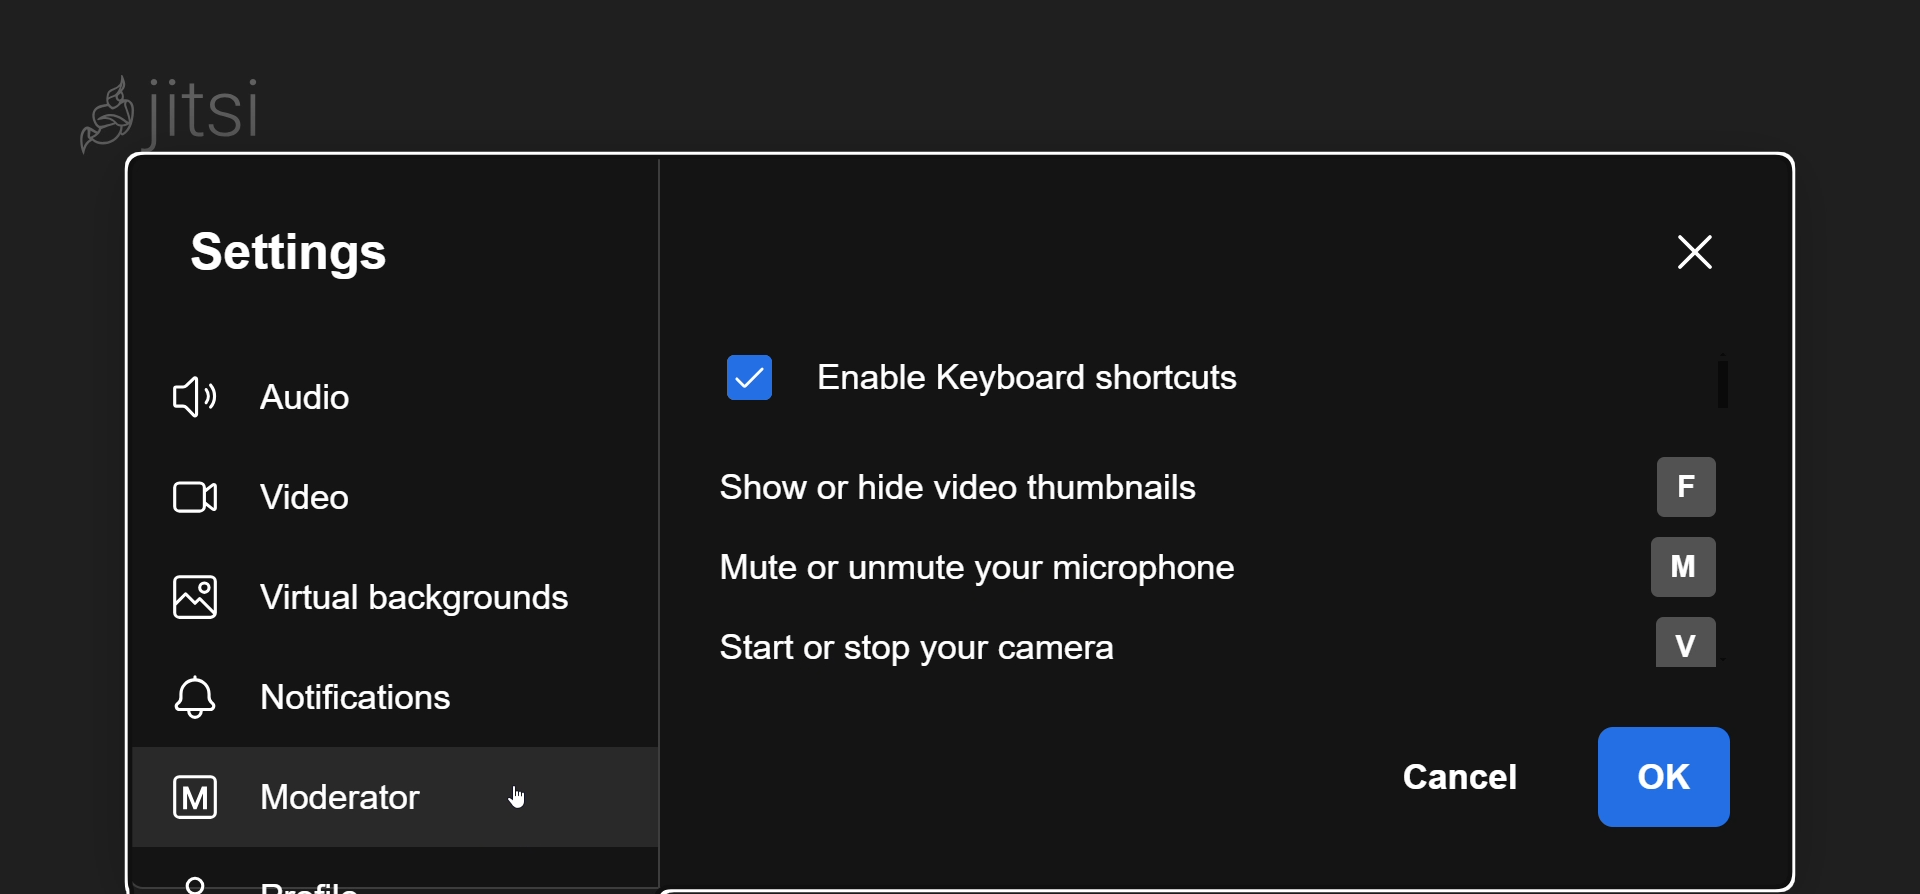 The width and height of the screenshot is (1920, 894). What do you see at coordinates (319, 795) in the screenshot?
I see `moderator` at bounding box center [319, 795].